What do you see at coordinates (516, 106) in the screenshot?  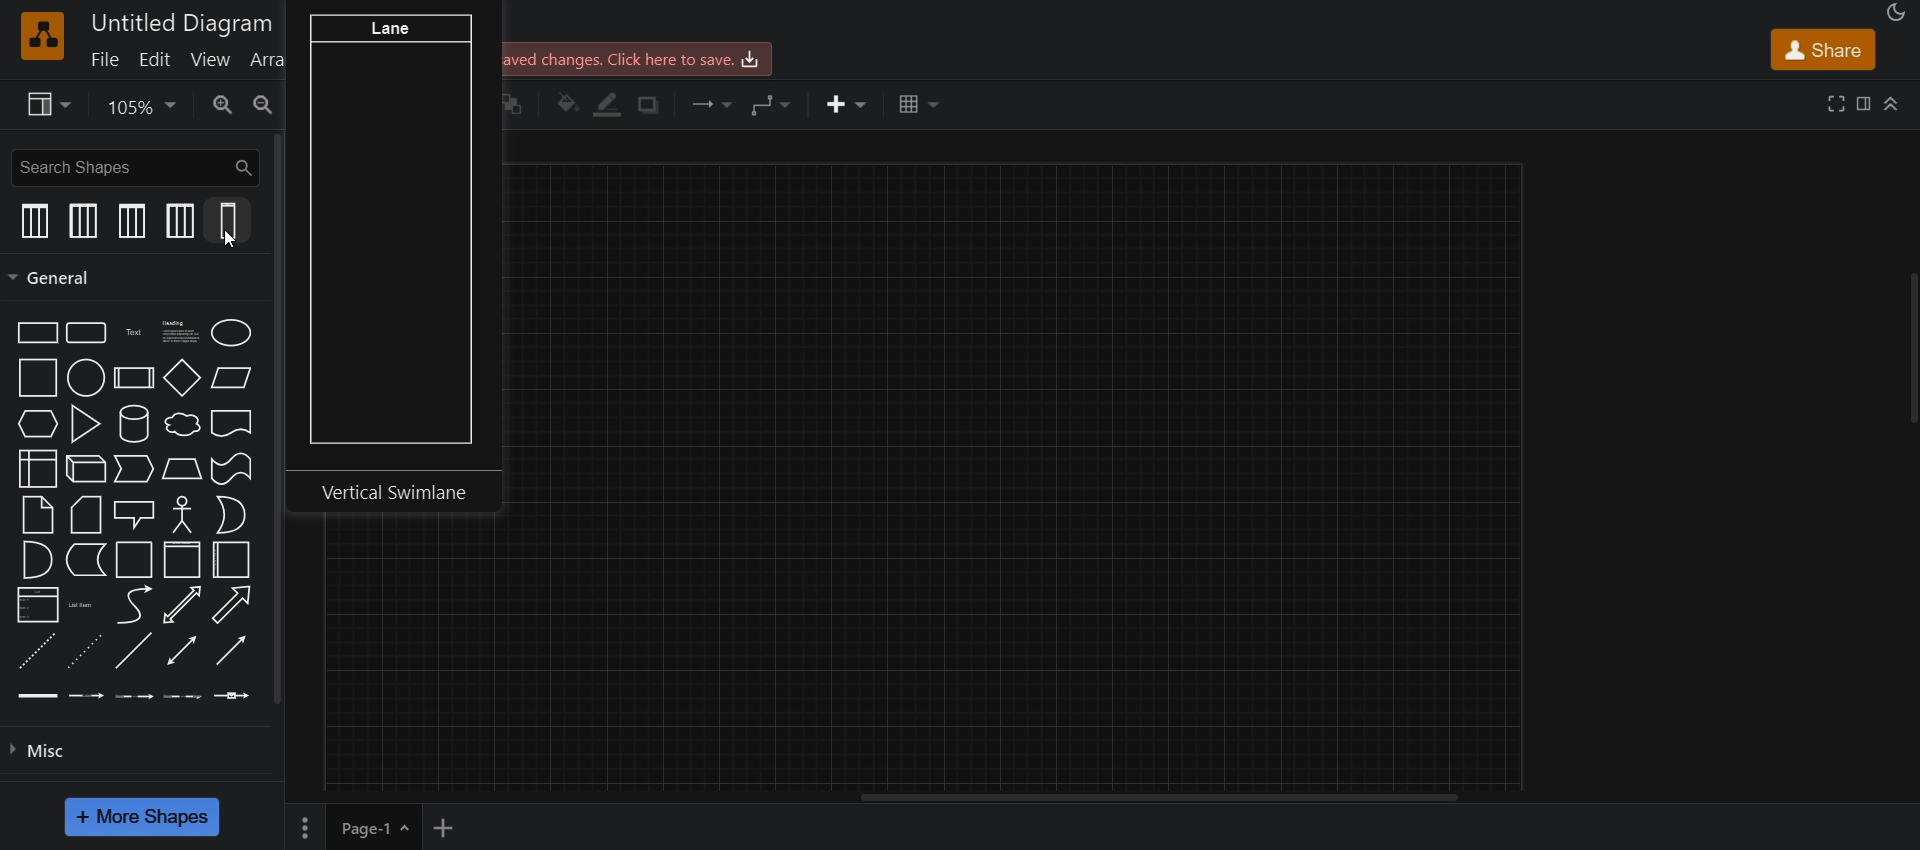 I see `to back` at bounding box center [516, 106].